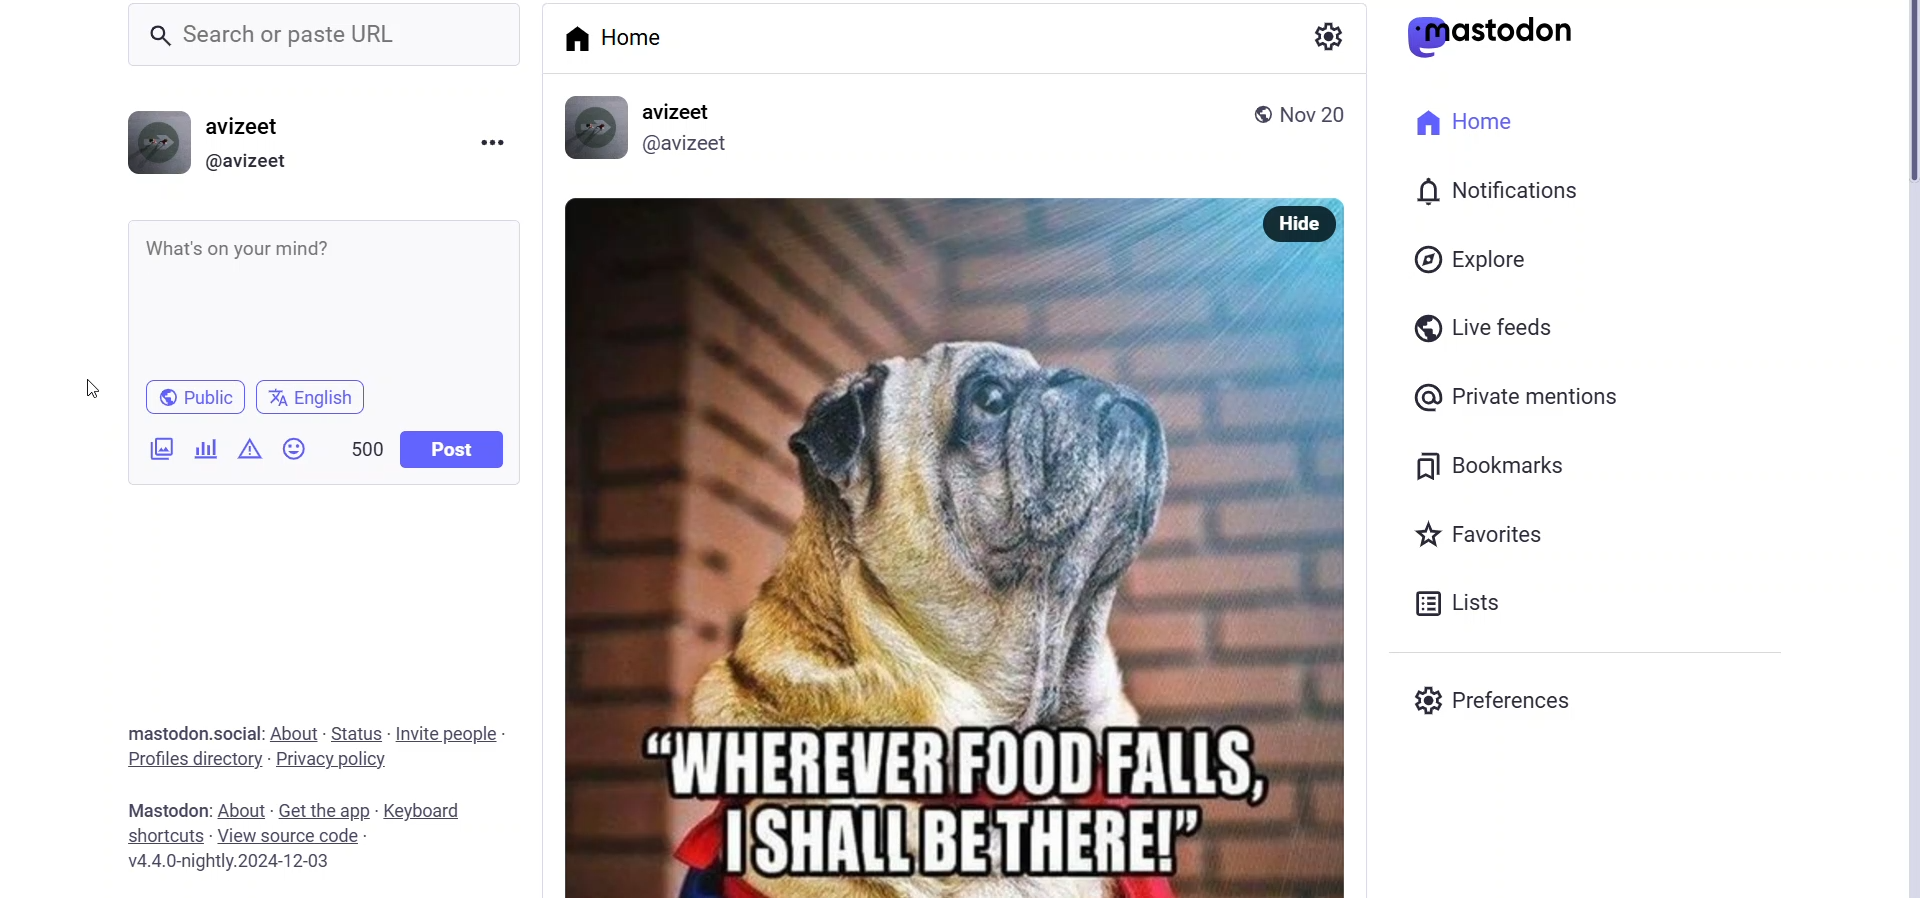 The image size is (1920, 898). What do you see at coordinates (1484, 532) in the screenshot?
I see `favorites` at bounding box center [1484, 532].